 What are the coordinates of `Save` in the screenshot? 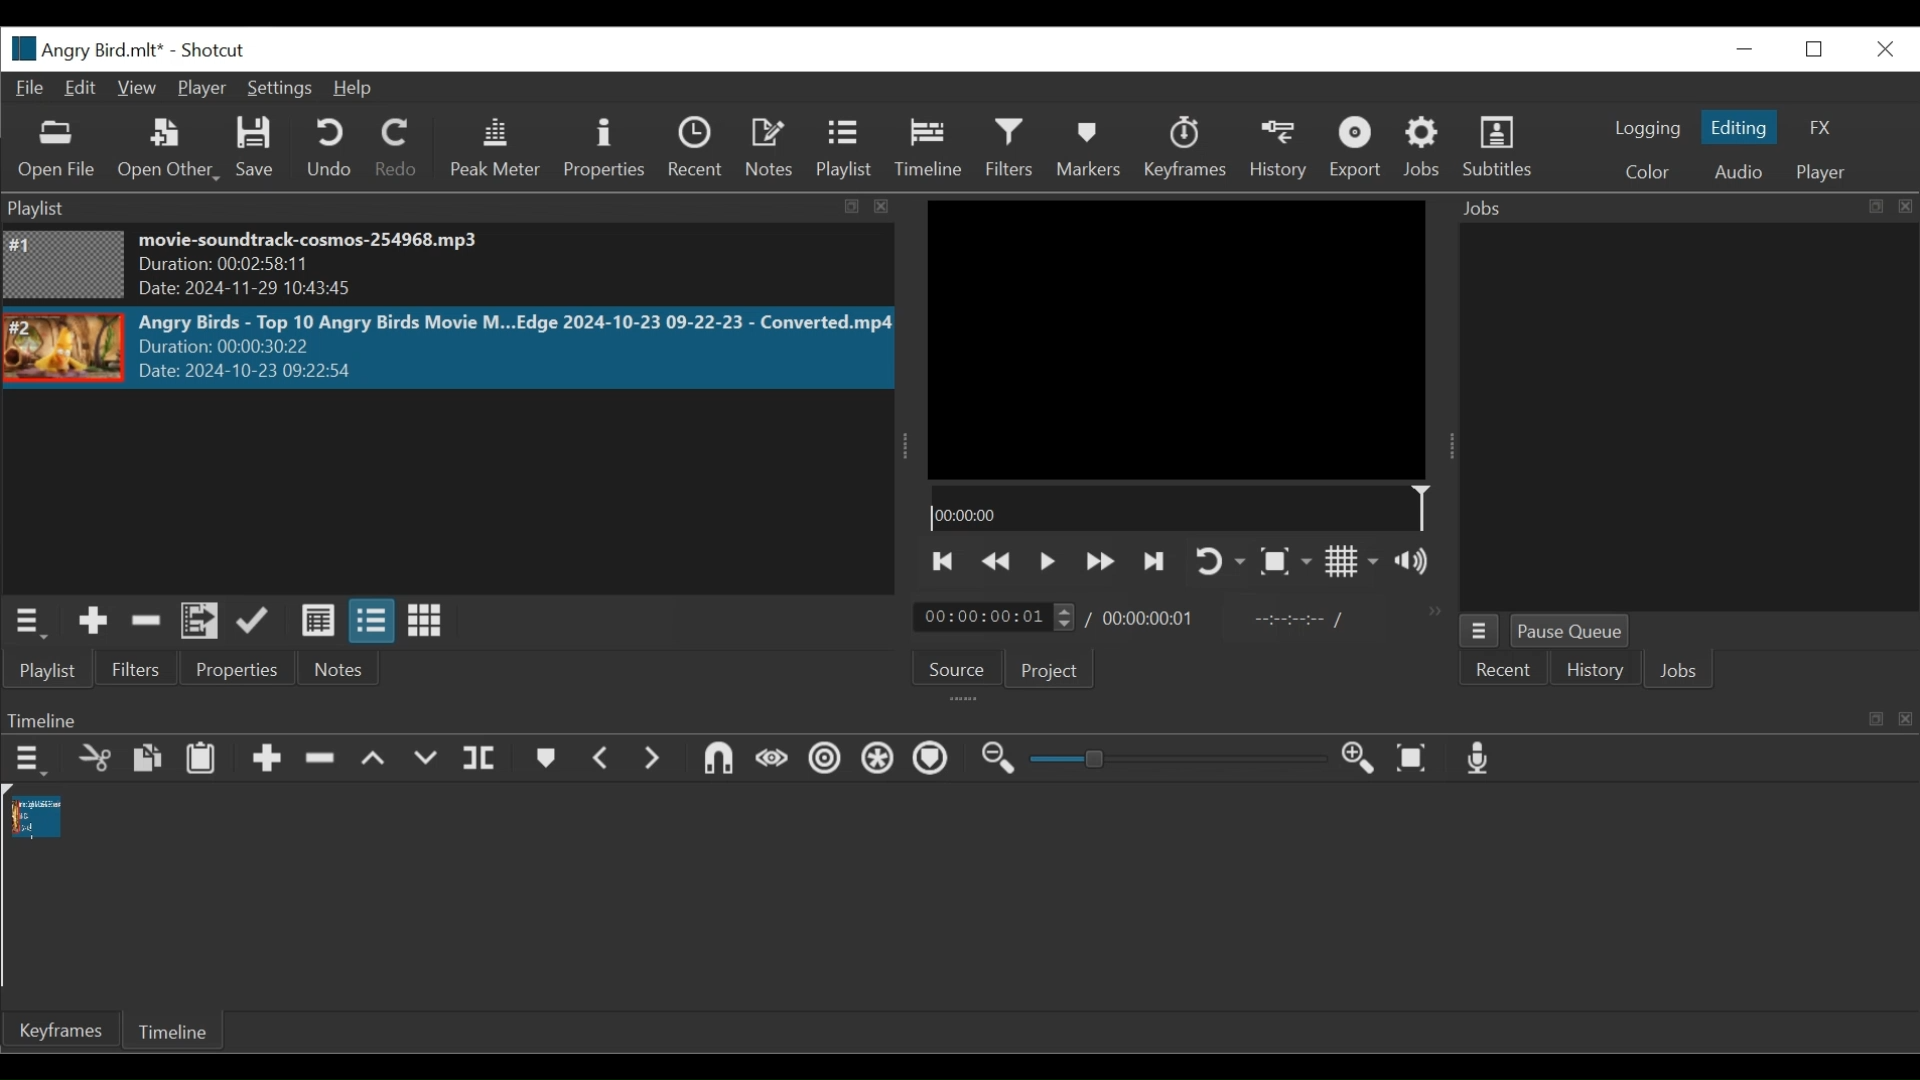 It's located at (259, 149).